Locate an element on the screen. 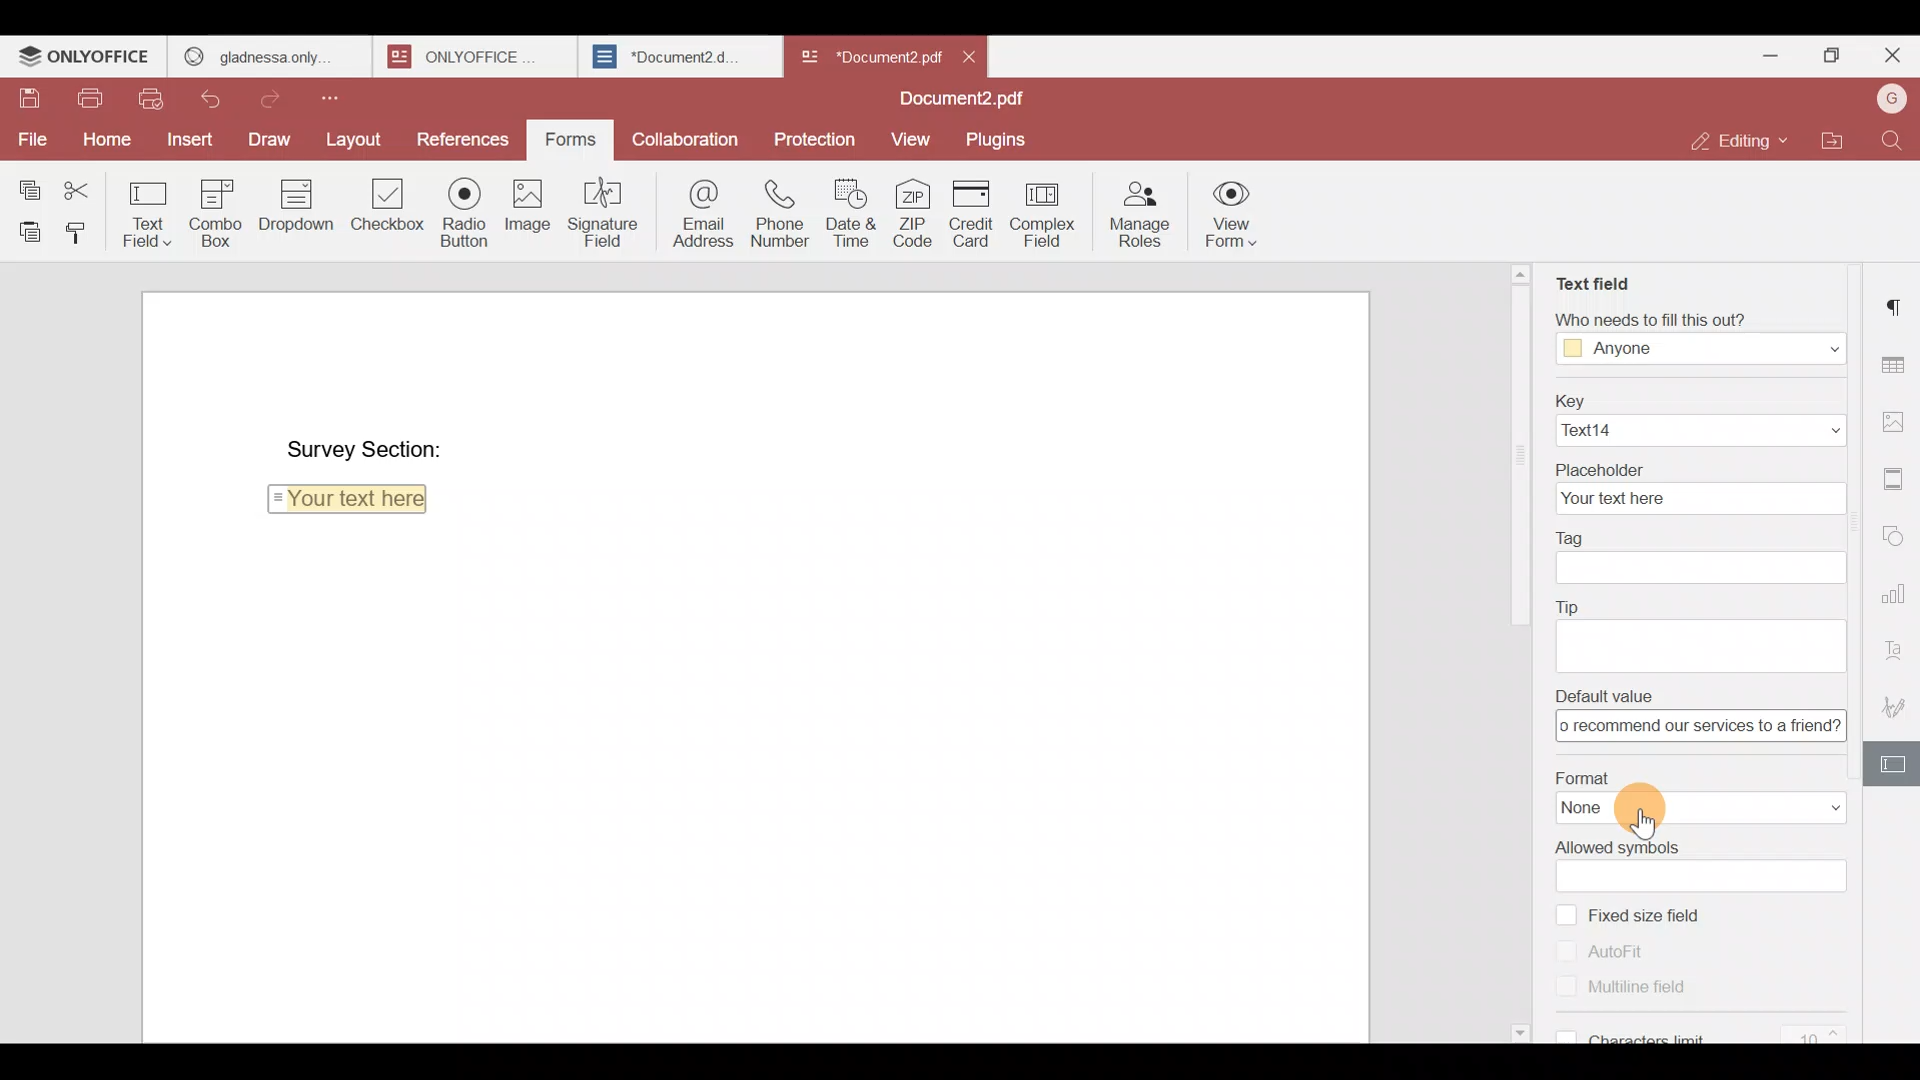 Image resolution: width=1920 pixels, height=1080 pixels. Your text here is located at coordinates (352, 503).